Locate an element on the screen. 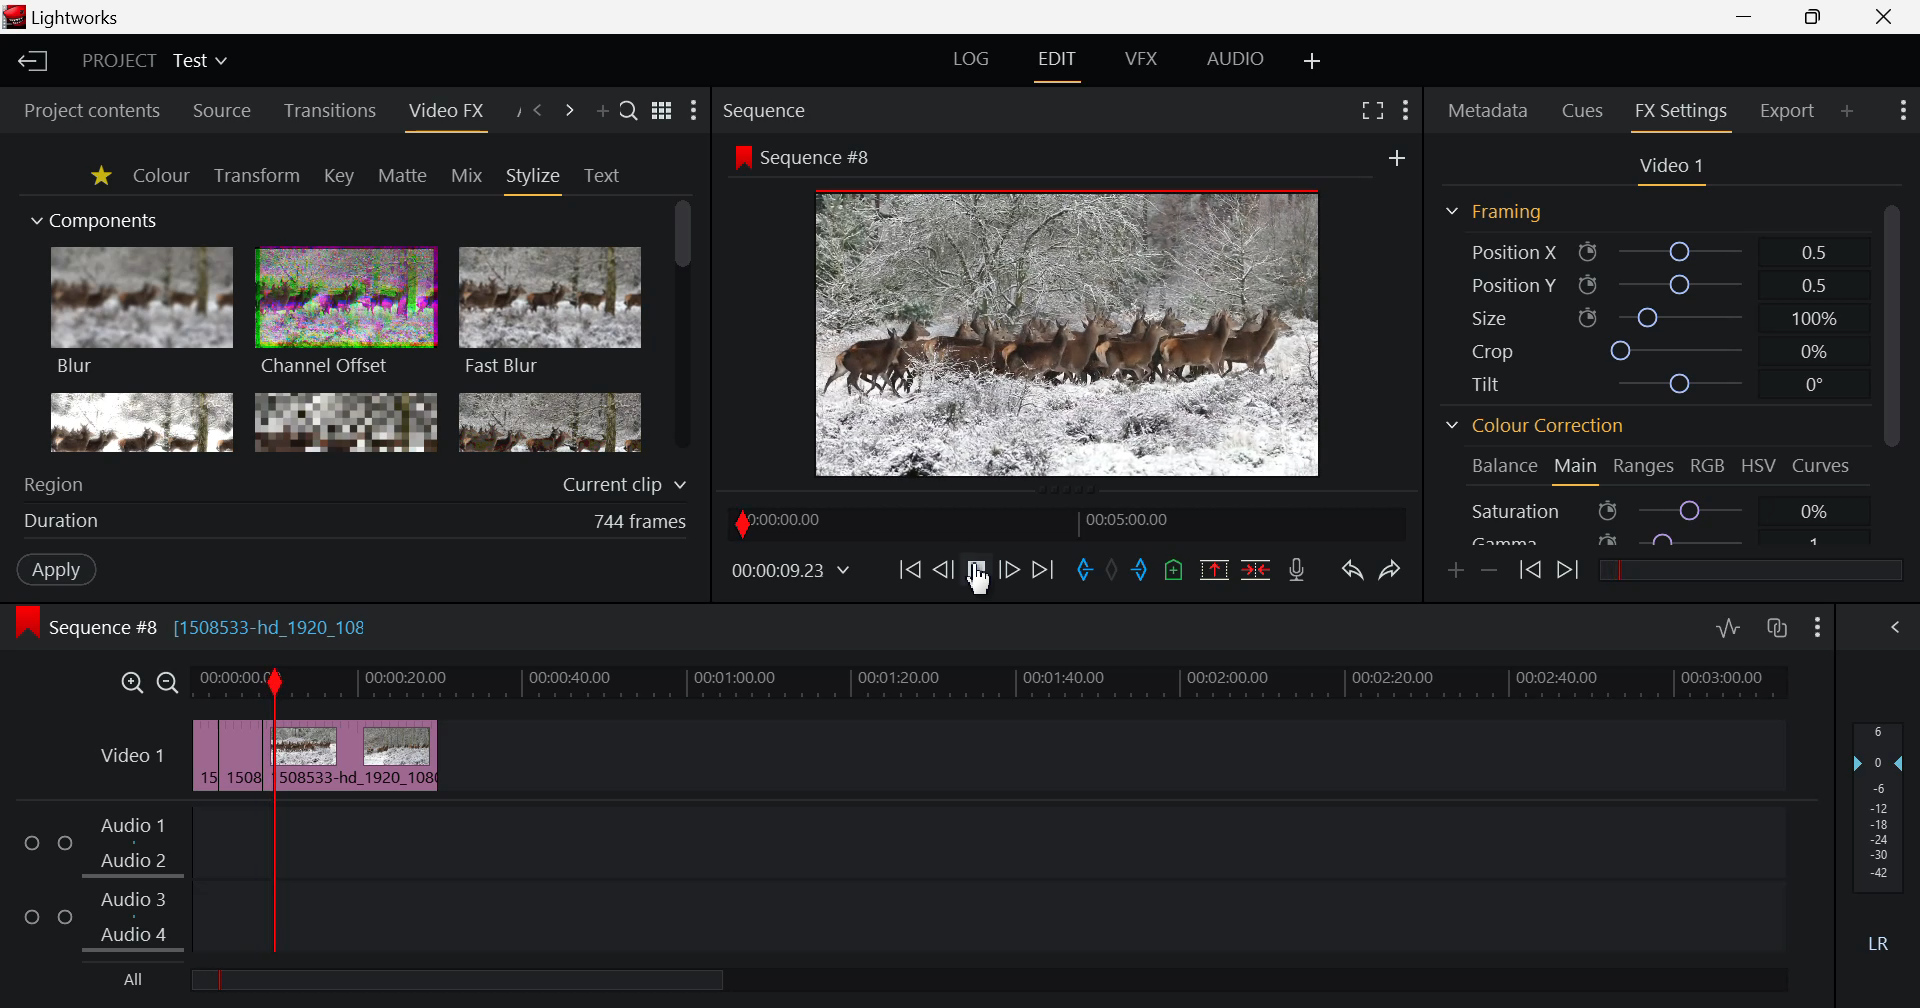 The width and height of the screenshot is (1920, 1008). Show Settings is located at coordinates (1406, 114).